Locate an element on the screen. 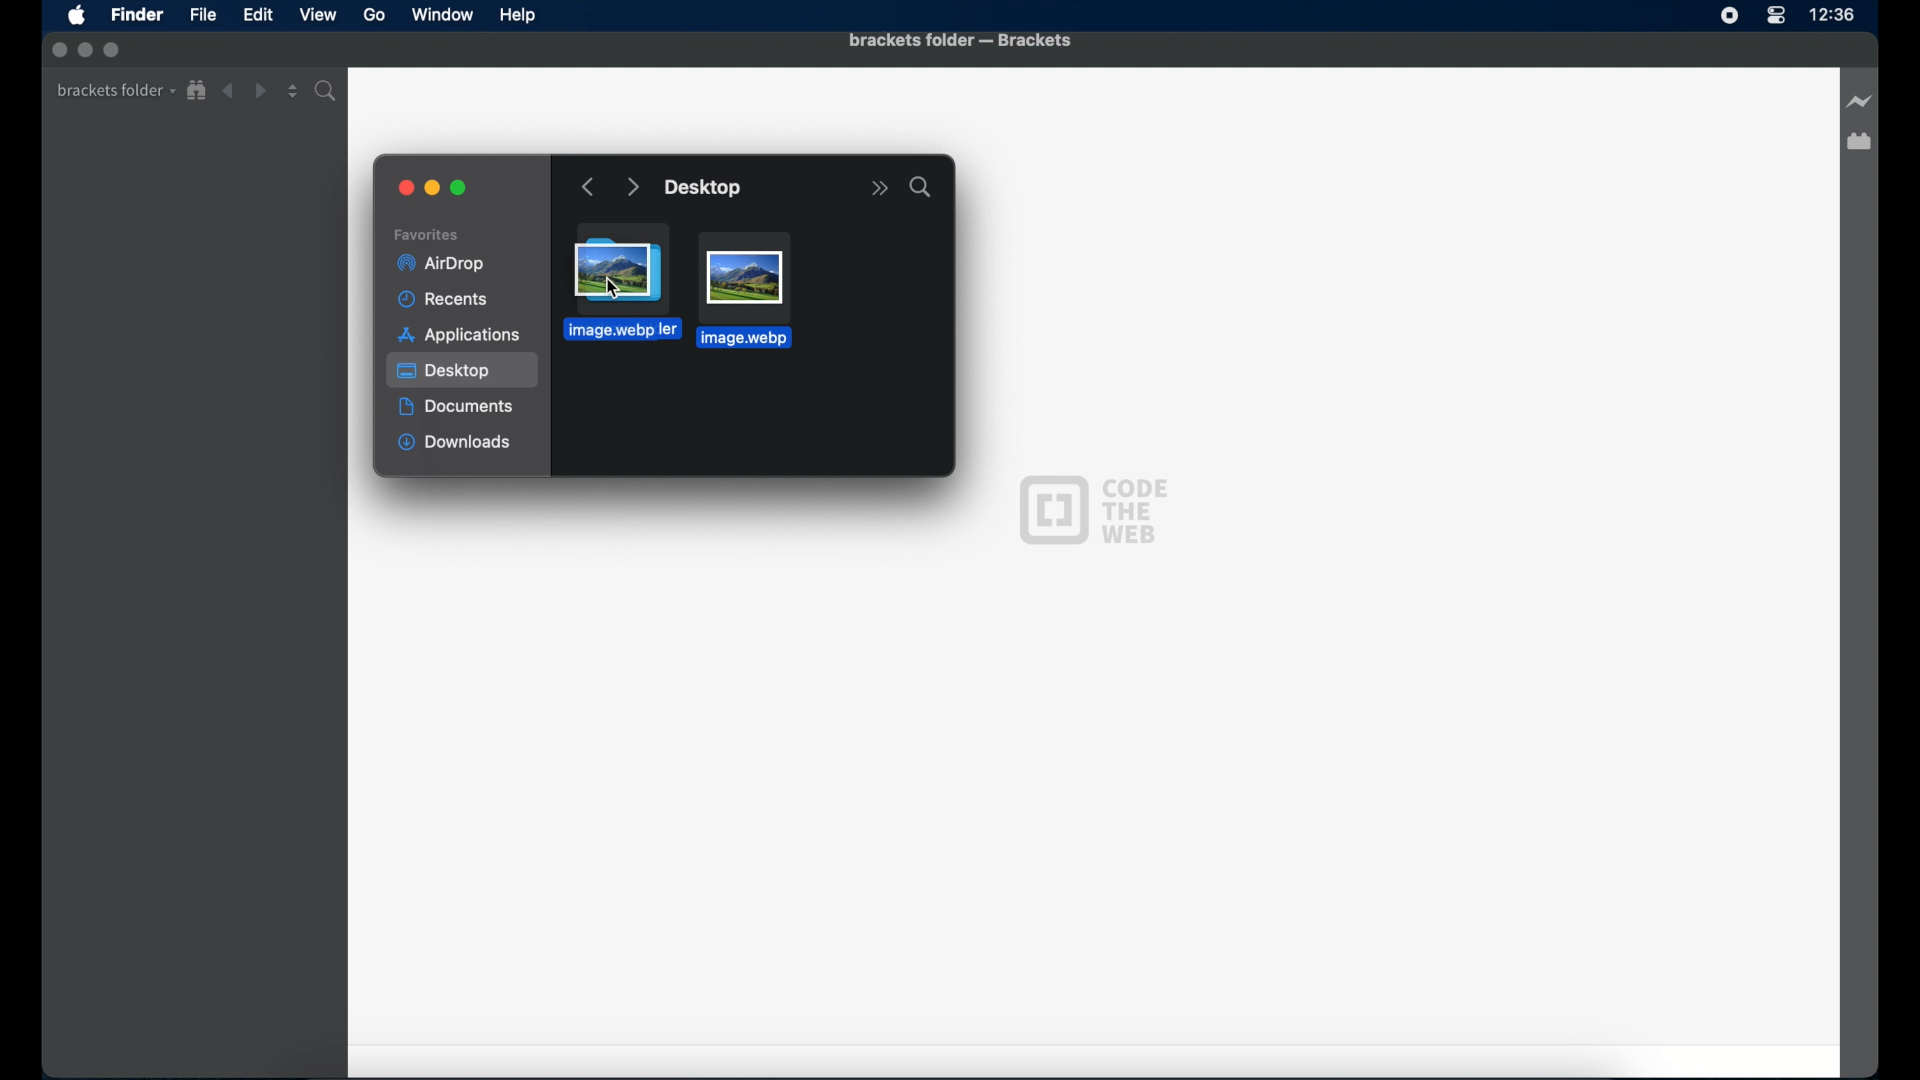 Image resolution: width=1920 pixels, height=1080 pixels. downloads is located at coordinates (455, 444).